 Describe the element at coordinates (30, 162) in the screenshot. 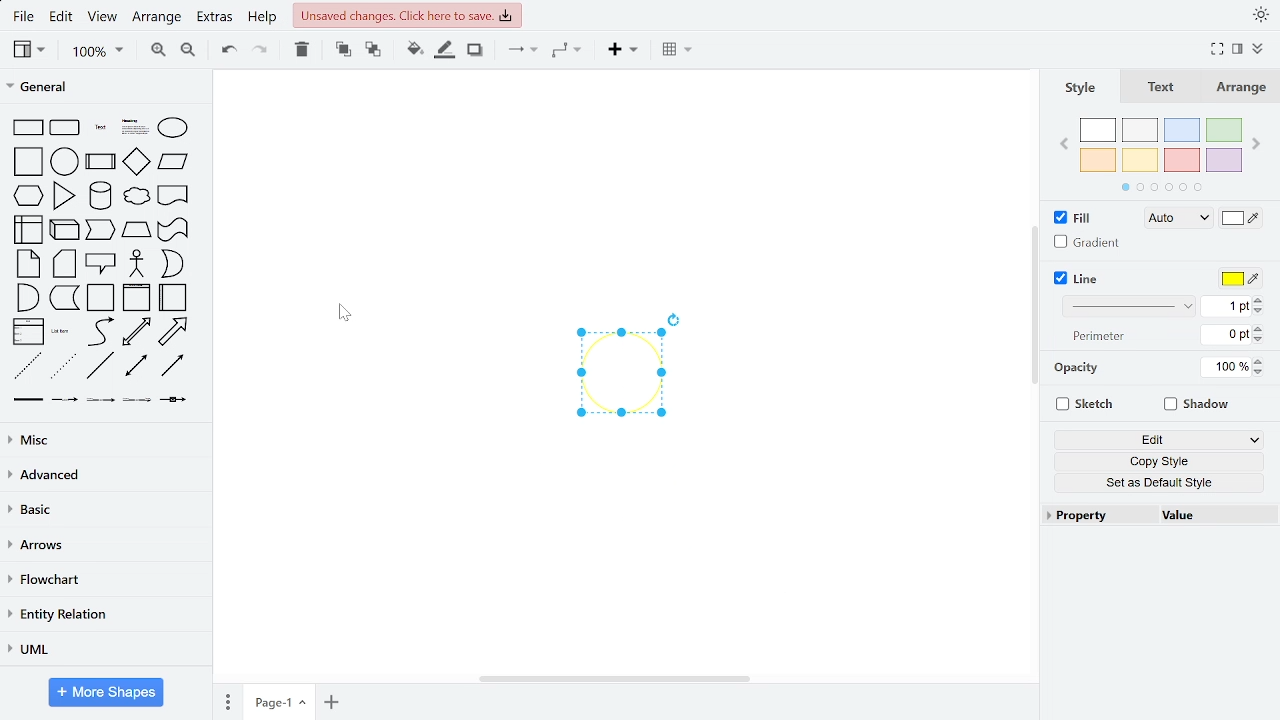

I see `square` at that location.